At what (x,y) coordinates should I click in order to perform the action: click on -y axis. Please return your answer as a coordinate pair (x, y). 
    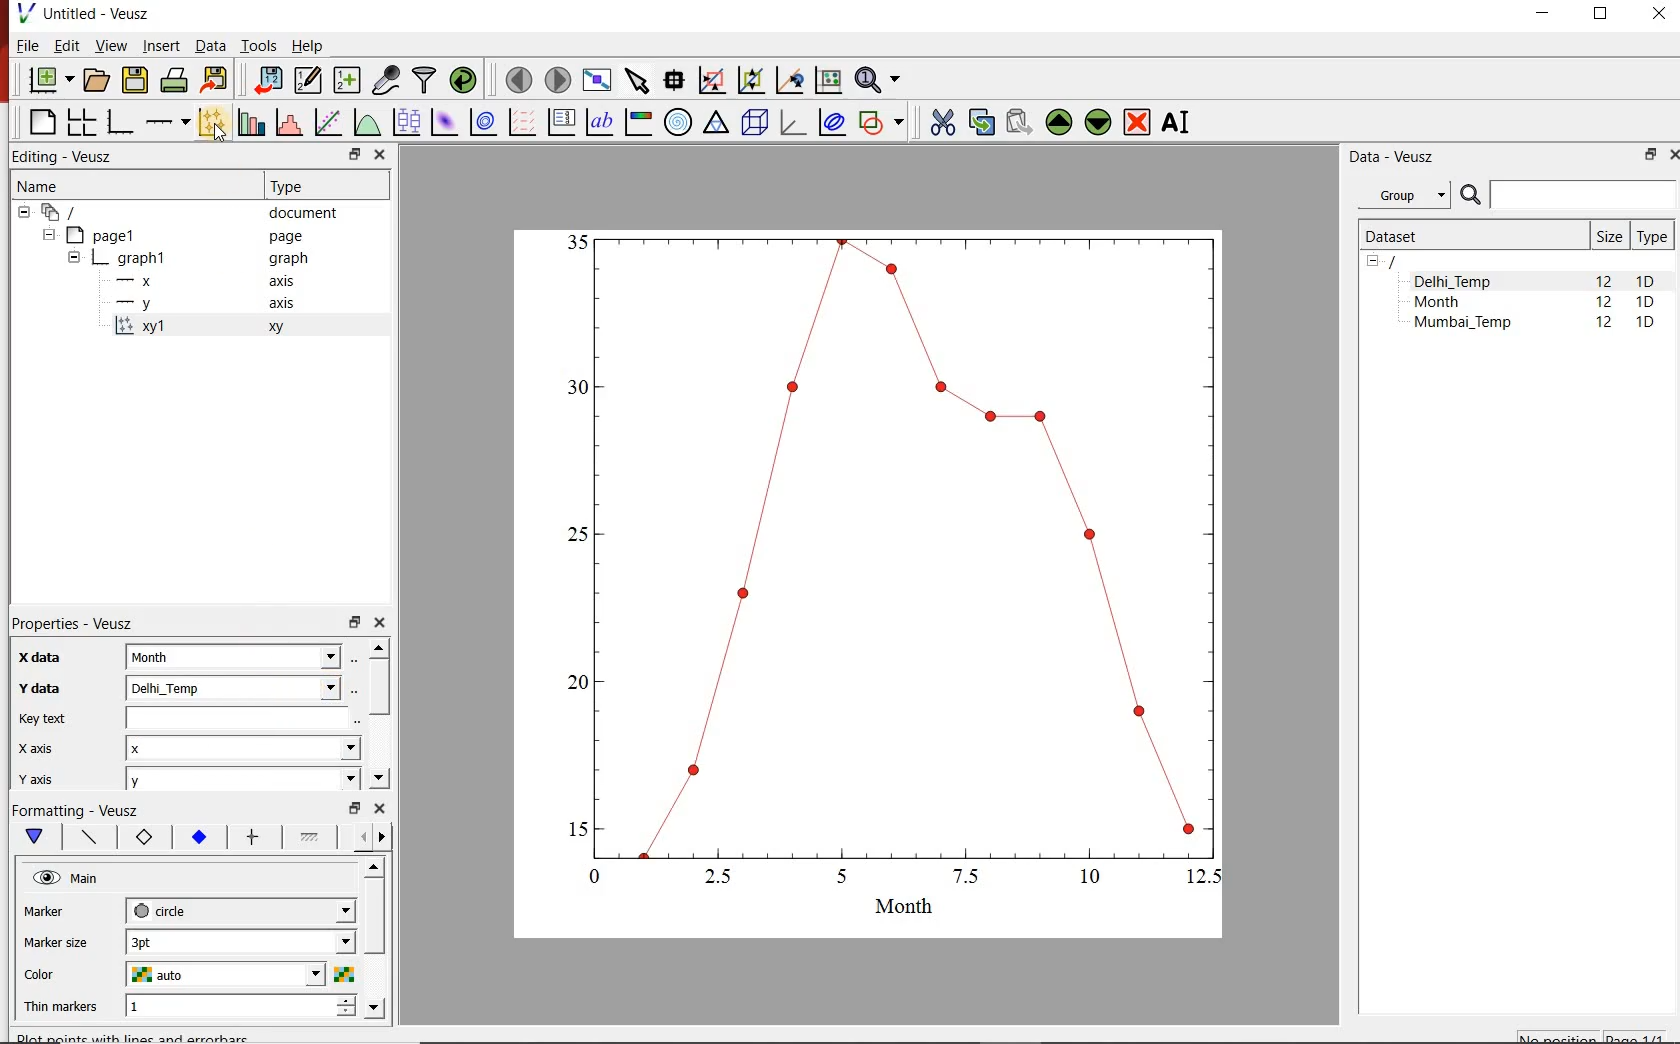
    Looking at the image, I should click on (197, 305).